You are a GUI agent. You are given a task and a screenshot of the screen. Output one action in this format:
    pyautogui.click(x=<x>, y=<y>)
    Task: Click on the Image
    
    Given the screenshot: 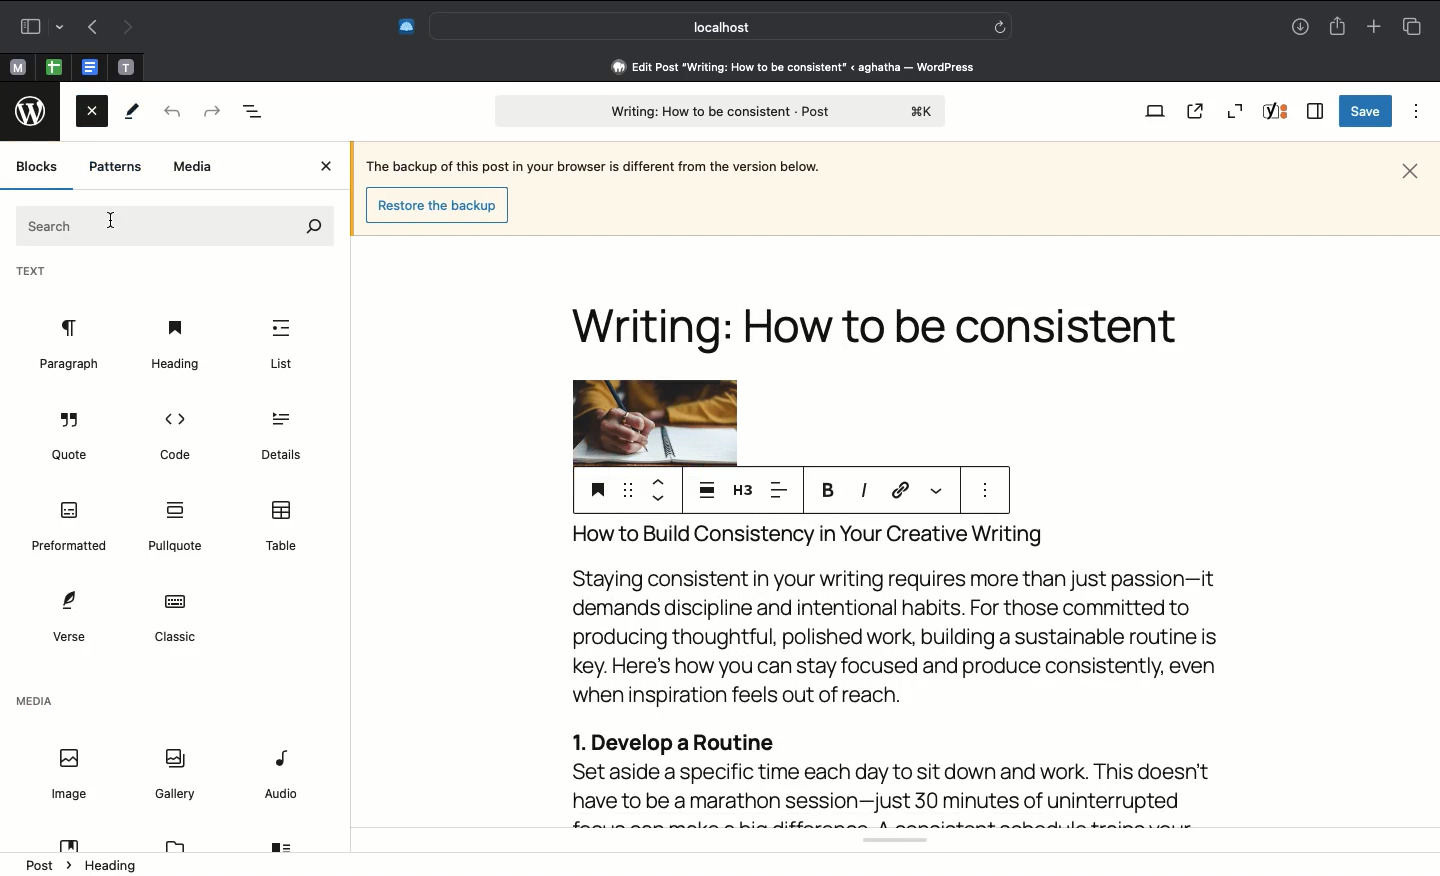 What is the action you would take?
    pyautogui.click(x=68, y=775)
    